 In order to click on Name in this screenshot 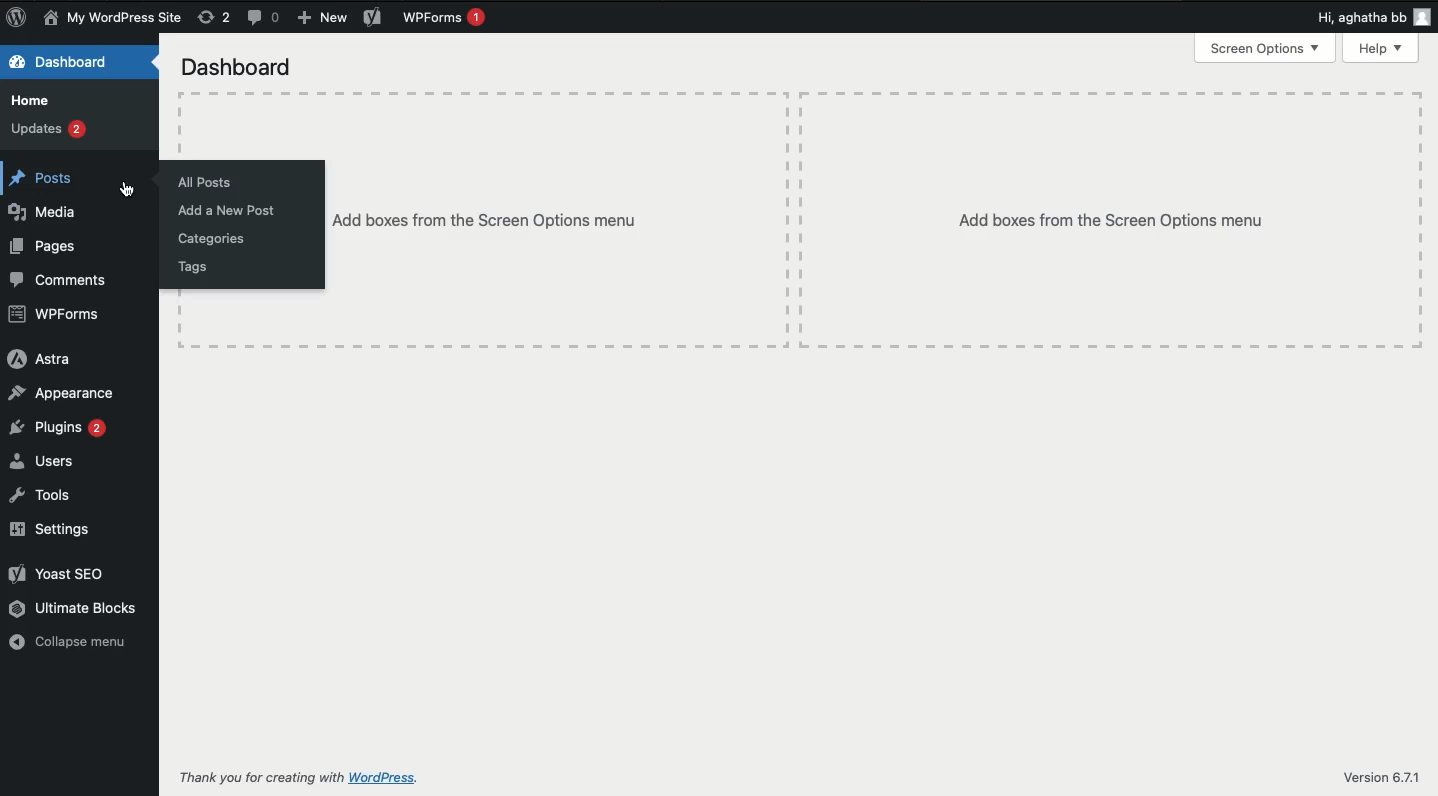, I will do `click(115, 19)`.